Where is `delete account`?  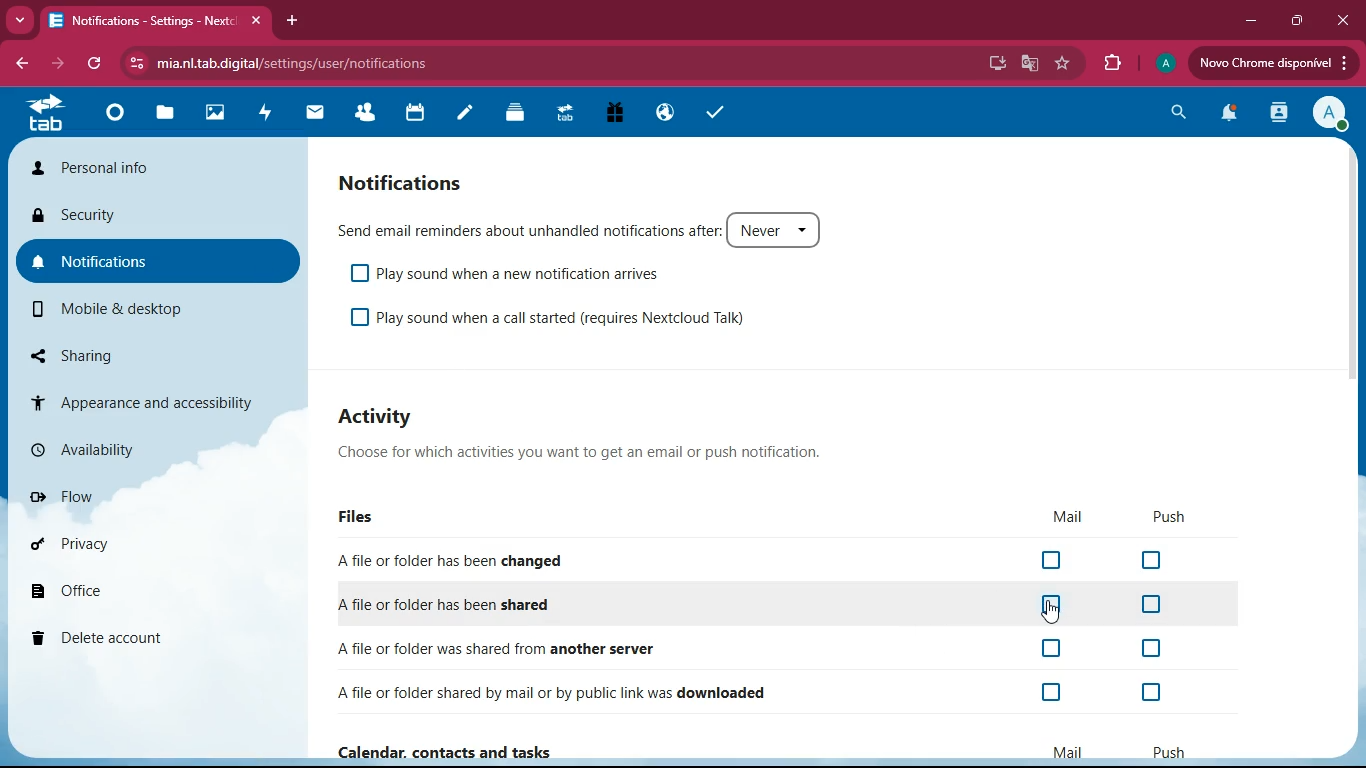 delete account is located at coordinates (143, 635).